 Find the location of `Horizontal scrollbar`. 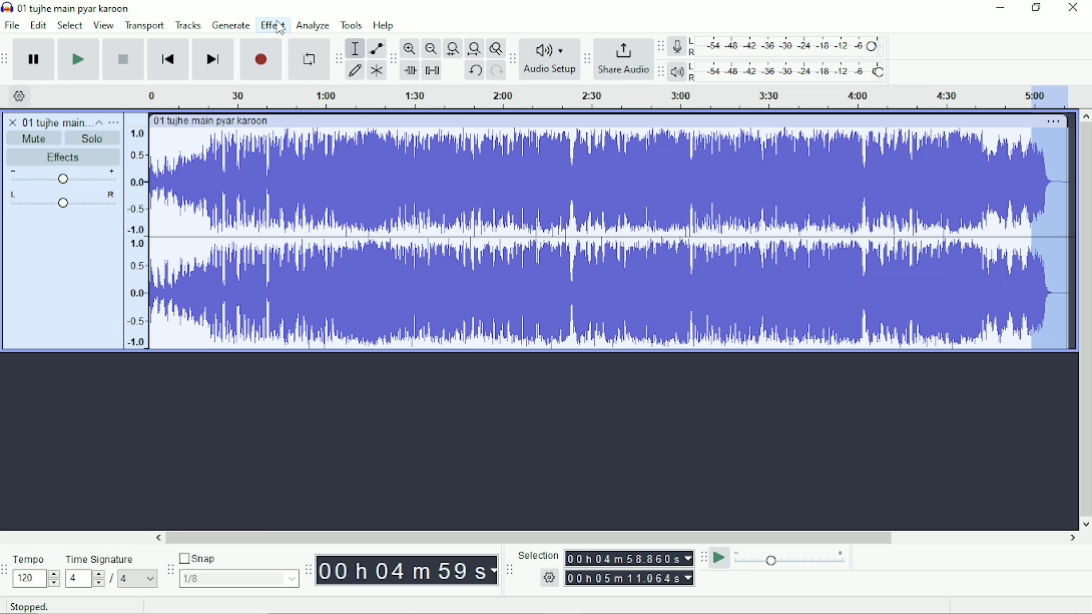

Horizontal scrollbar is located at coordinates (616, 538).